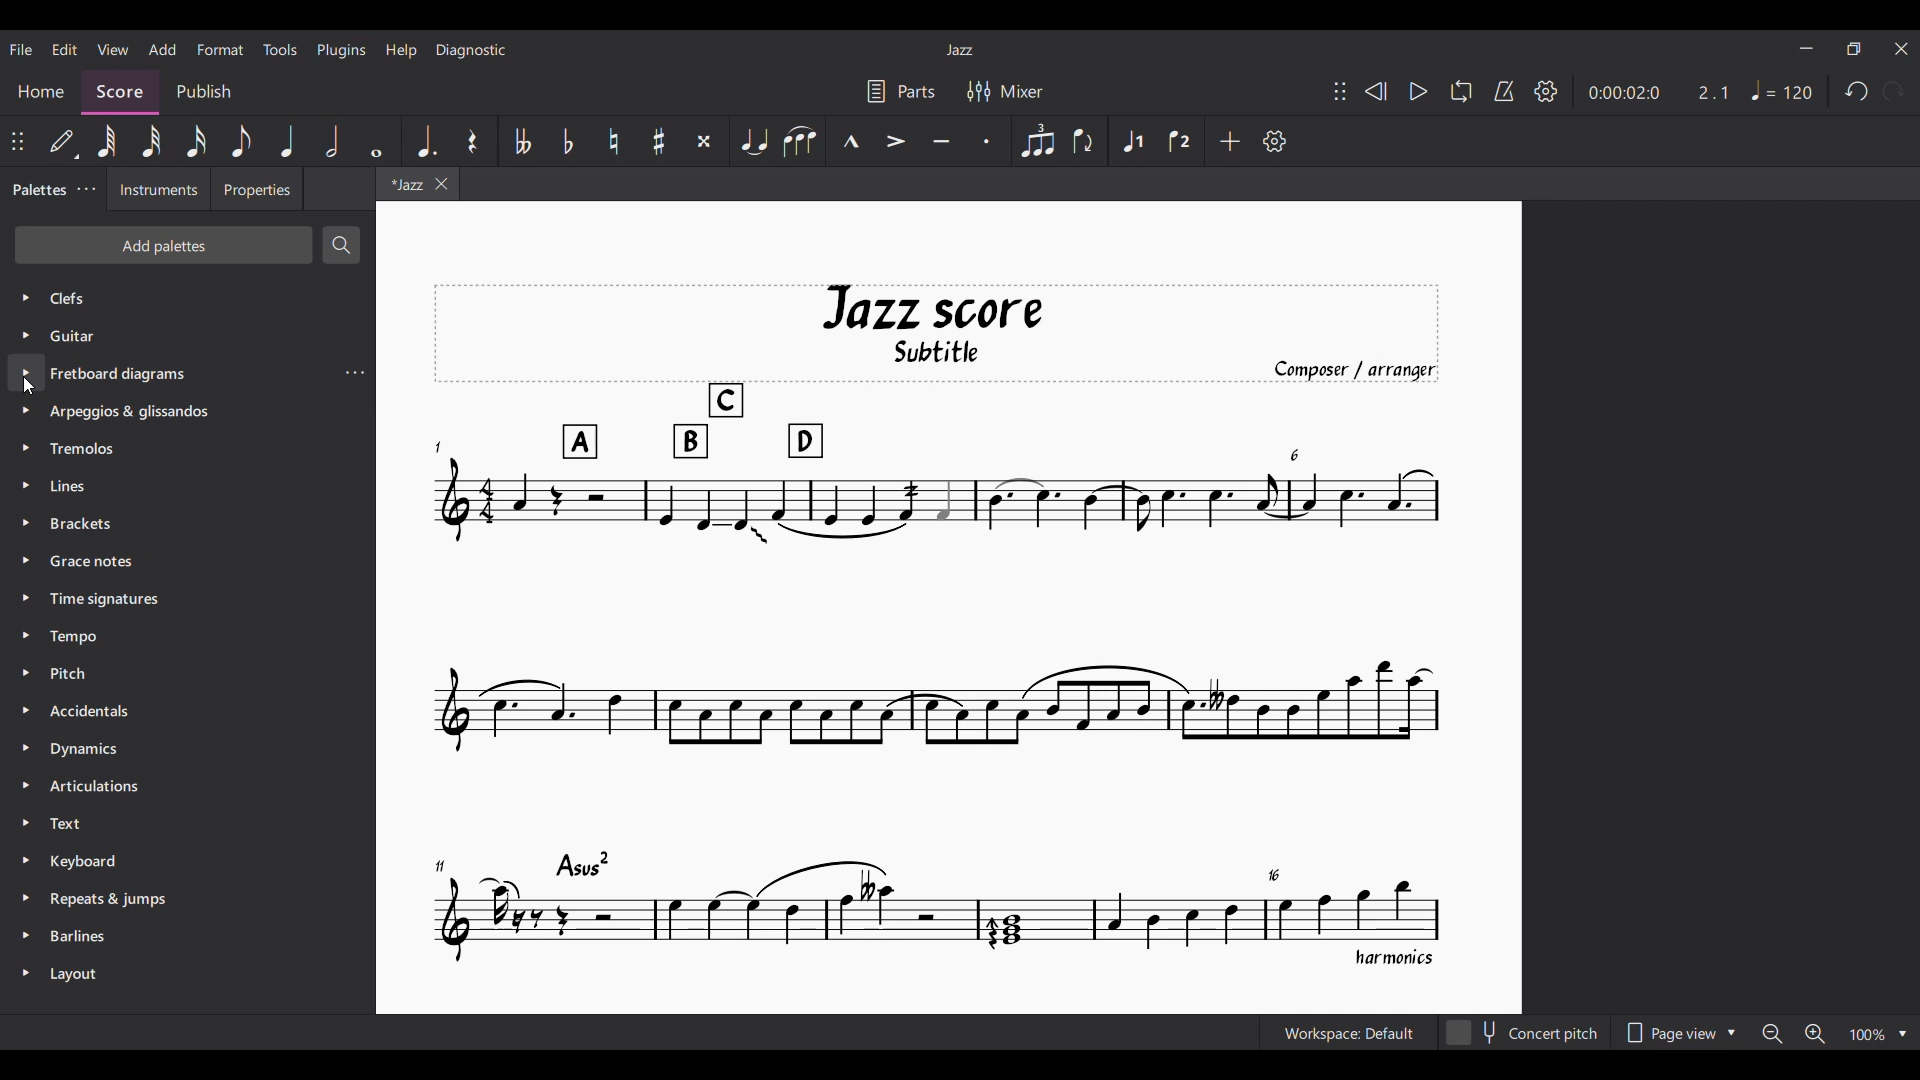 The width and height of the screenshot is (1920, 1080). What do you see at coordinates (1133, 140) in the screenshot?
I see `Voice 1` at bounding box center [1133, 140].